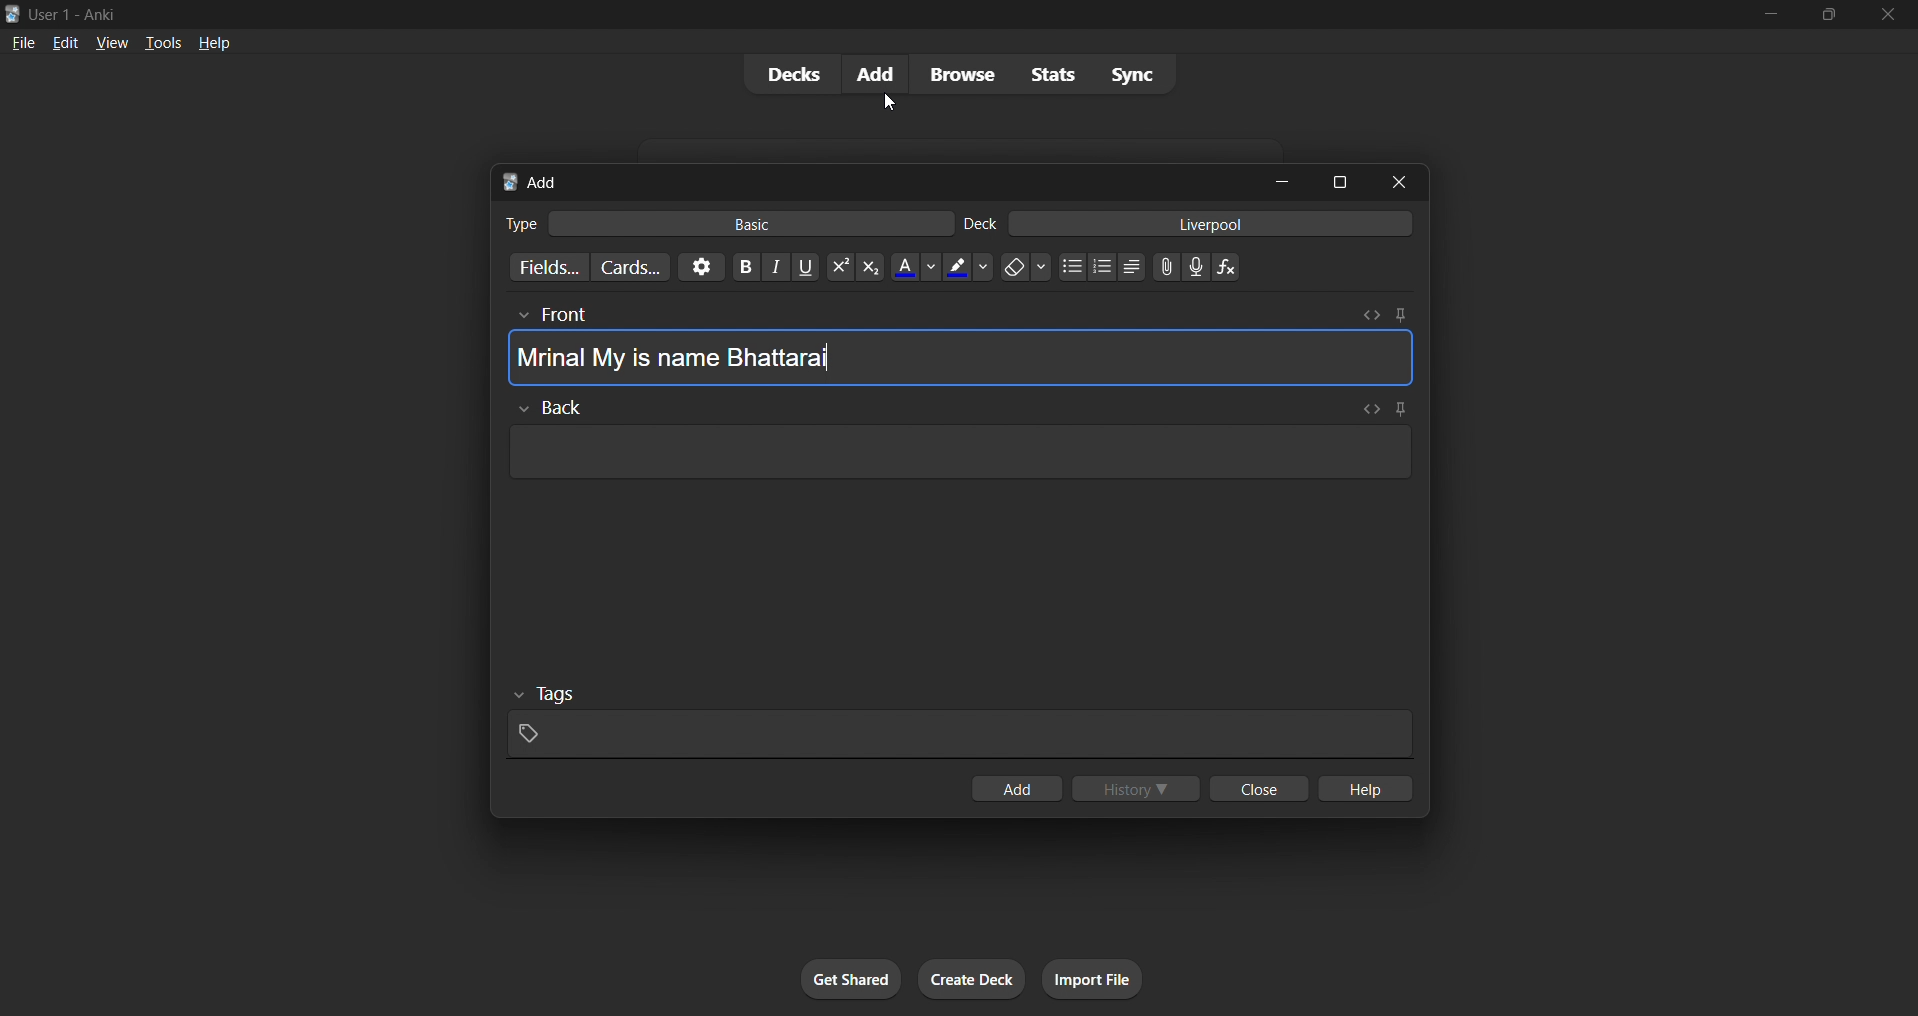  Describe the element at coordinates (1126, 269) in the screenshot. I see `unordered list` at that location.